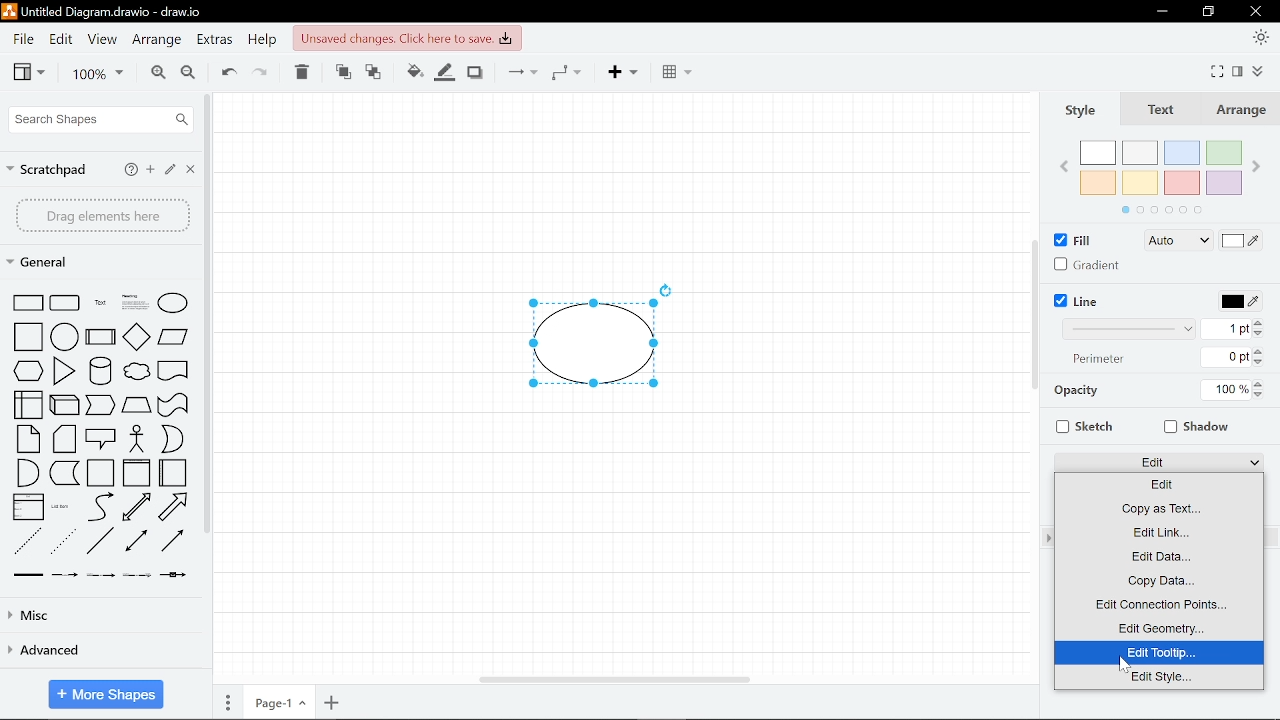  Describe the element at coordinates (1254, 11) in the screenshot. I see `Close window` at that location.